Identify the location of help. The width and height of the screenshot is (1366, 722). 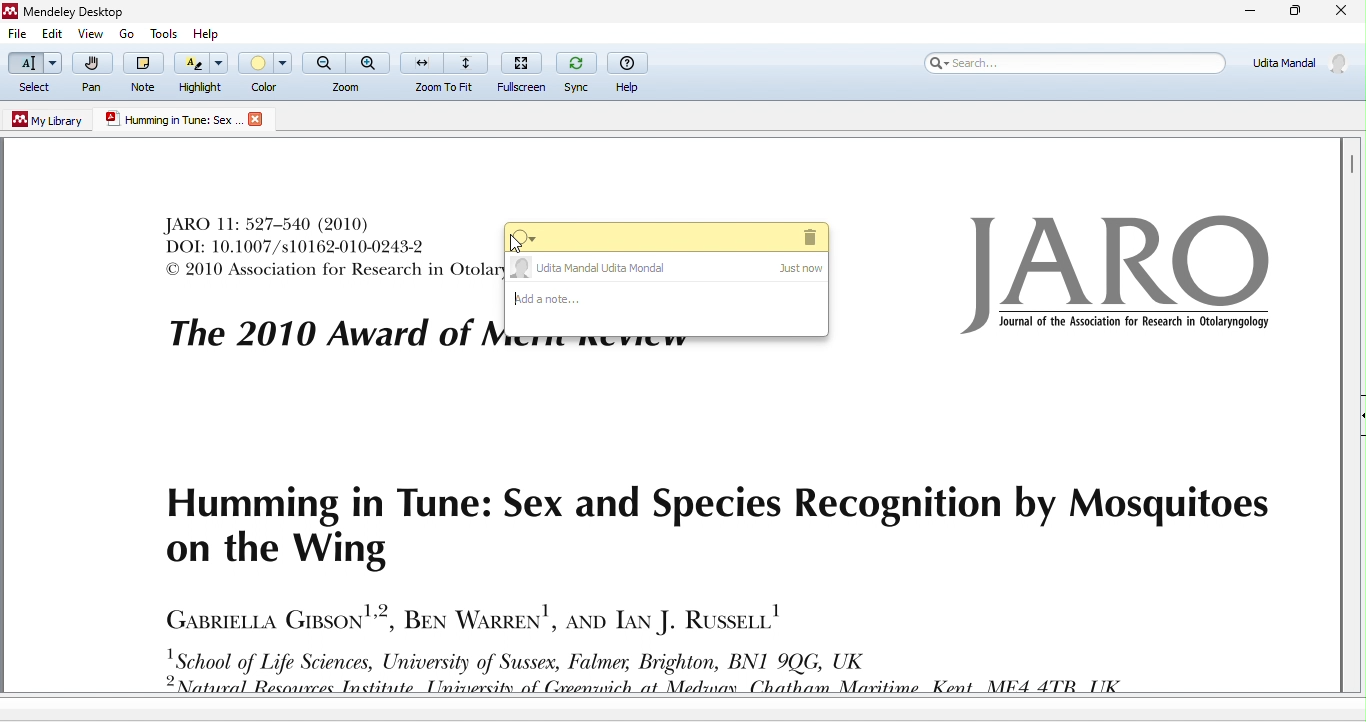
(205, 32).